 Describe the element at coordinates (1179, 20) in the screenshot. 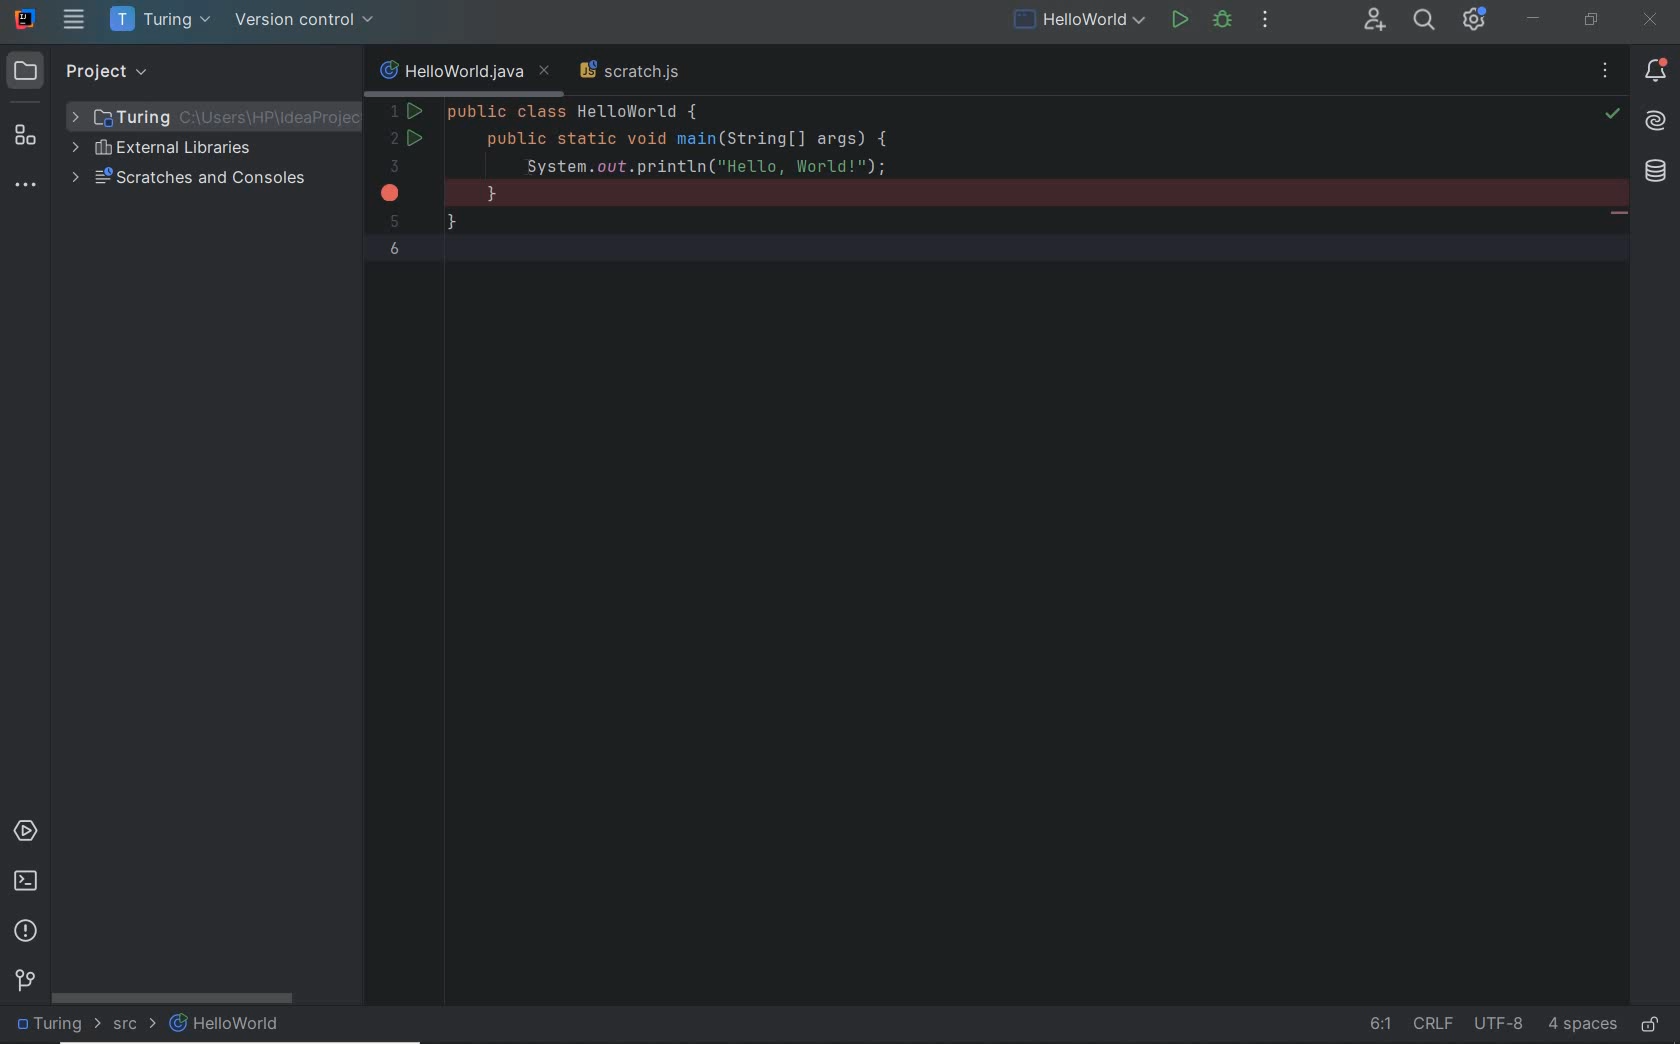

I see `run` at that location.